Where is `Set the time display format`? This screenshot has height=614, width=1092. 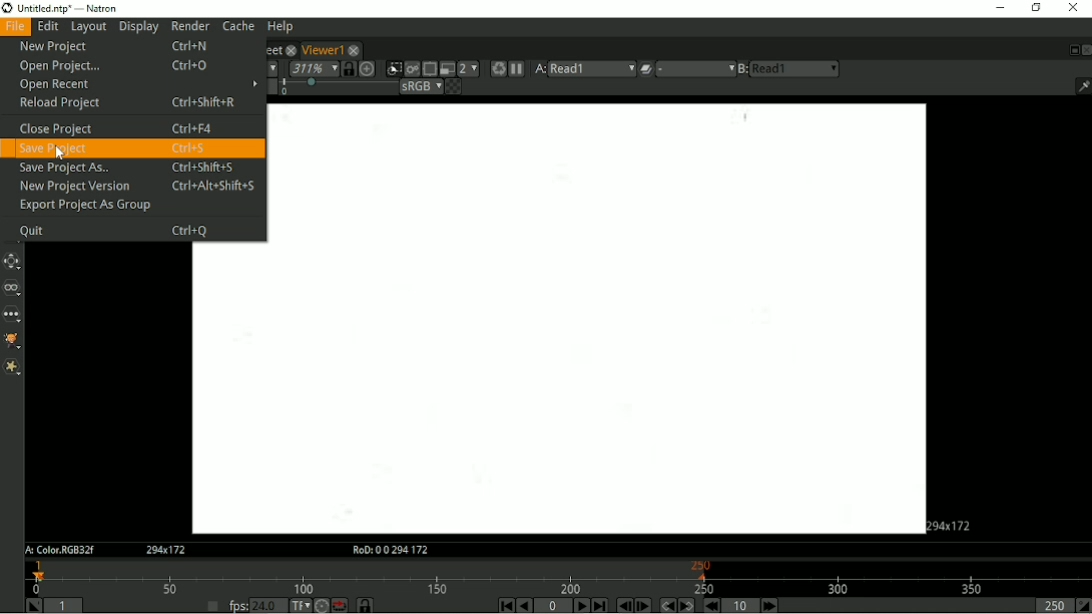
Set the time display format is located at coordinates (299, 606).